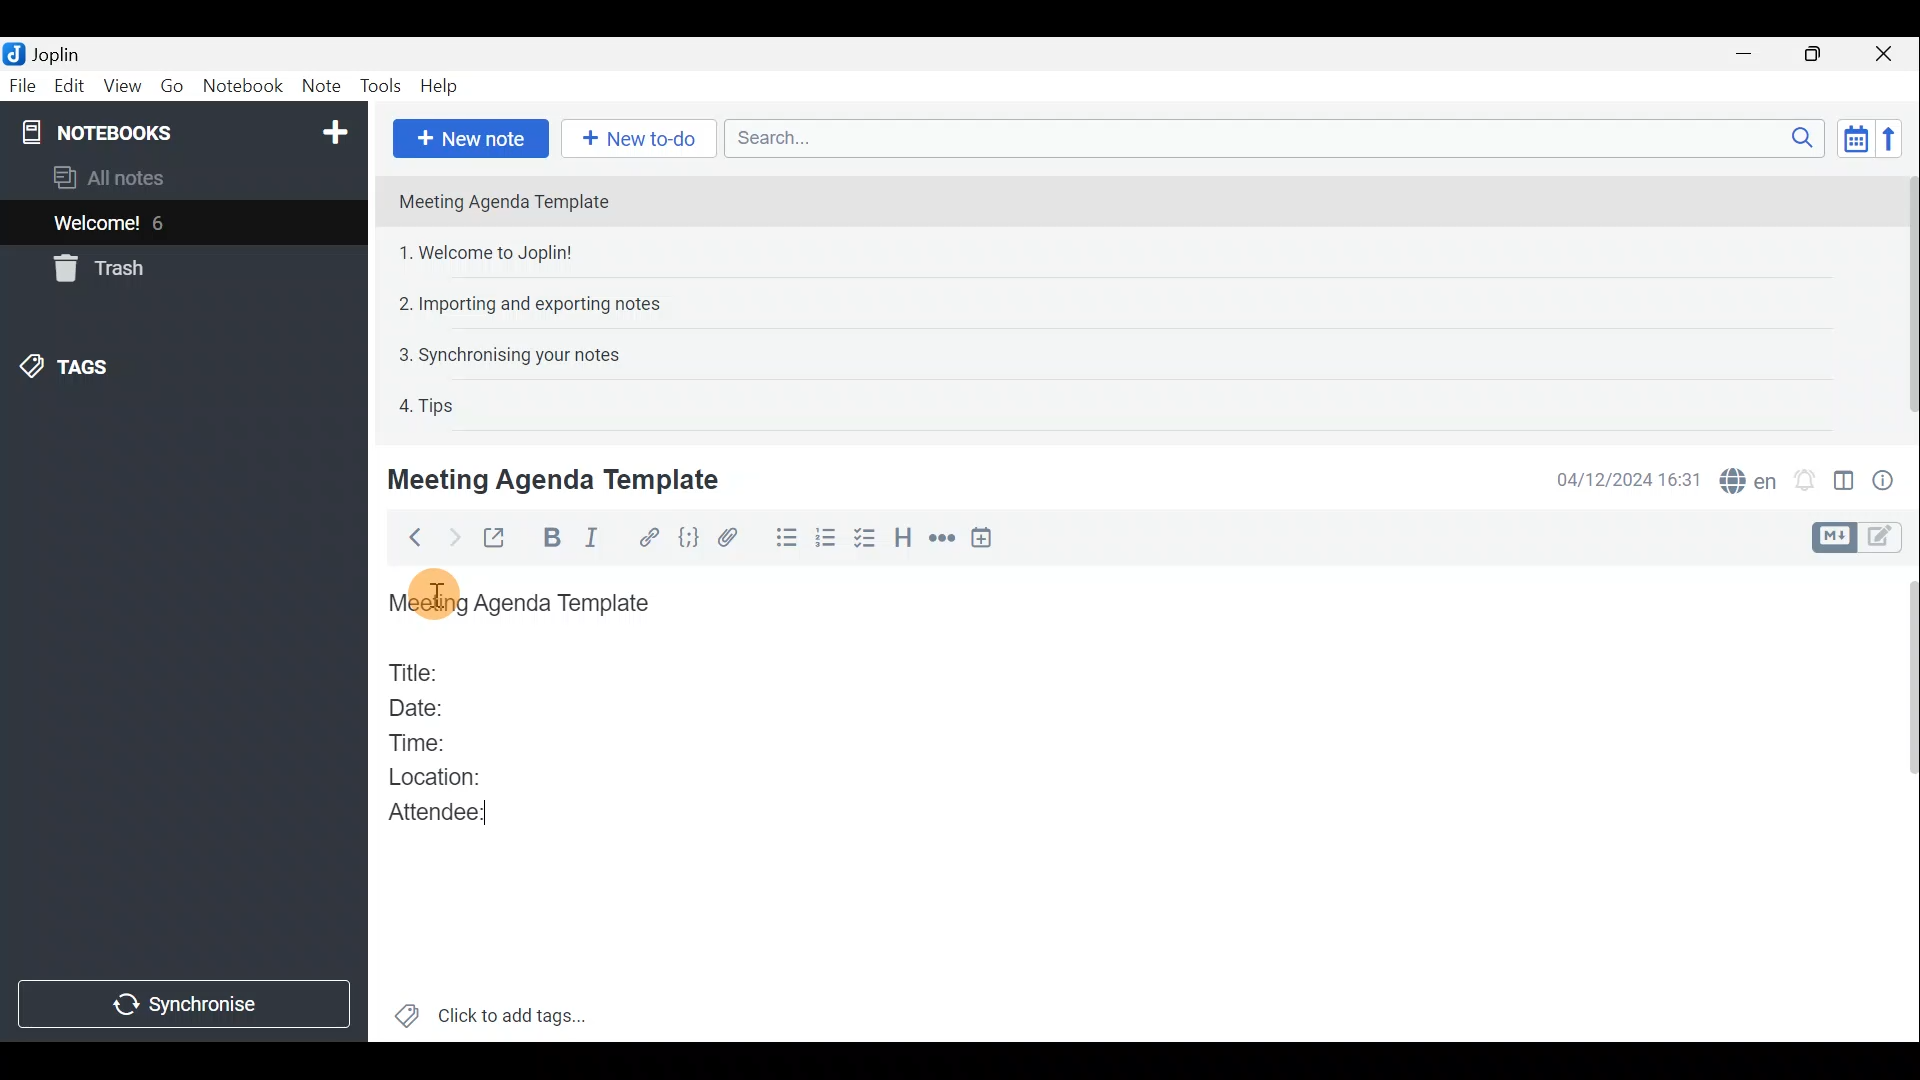 The width and height of the screenshot is (1920, 1080). Describe the element at coordinates (1269, 137) in the screenshot. I see `Search bar` at that location.